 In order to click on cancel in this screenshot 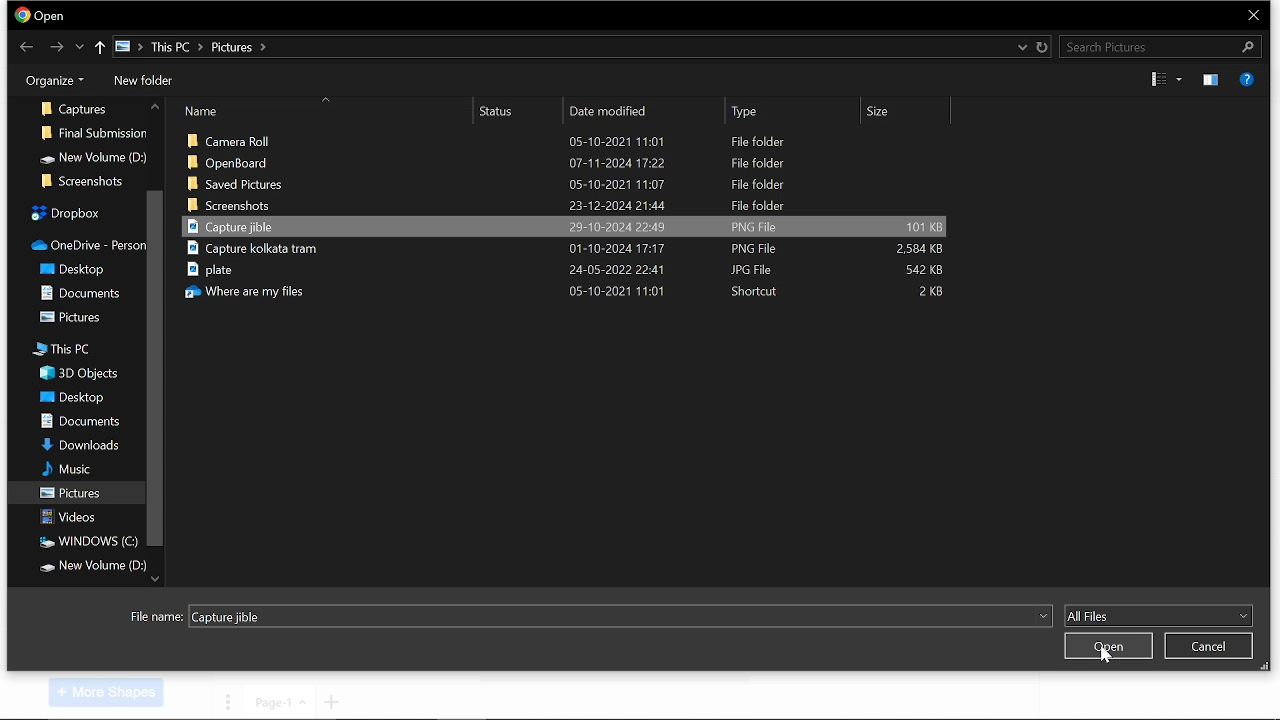, I will do `click(1209, 647)`.